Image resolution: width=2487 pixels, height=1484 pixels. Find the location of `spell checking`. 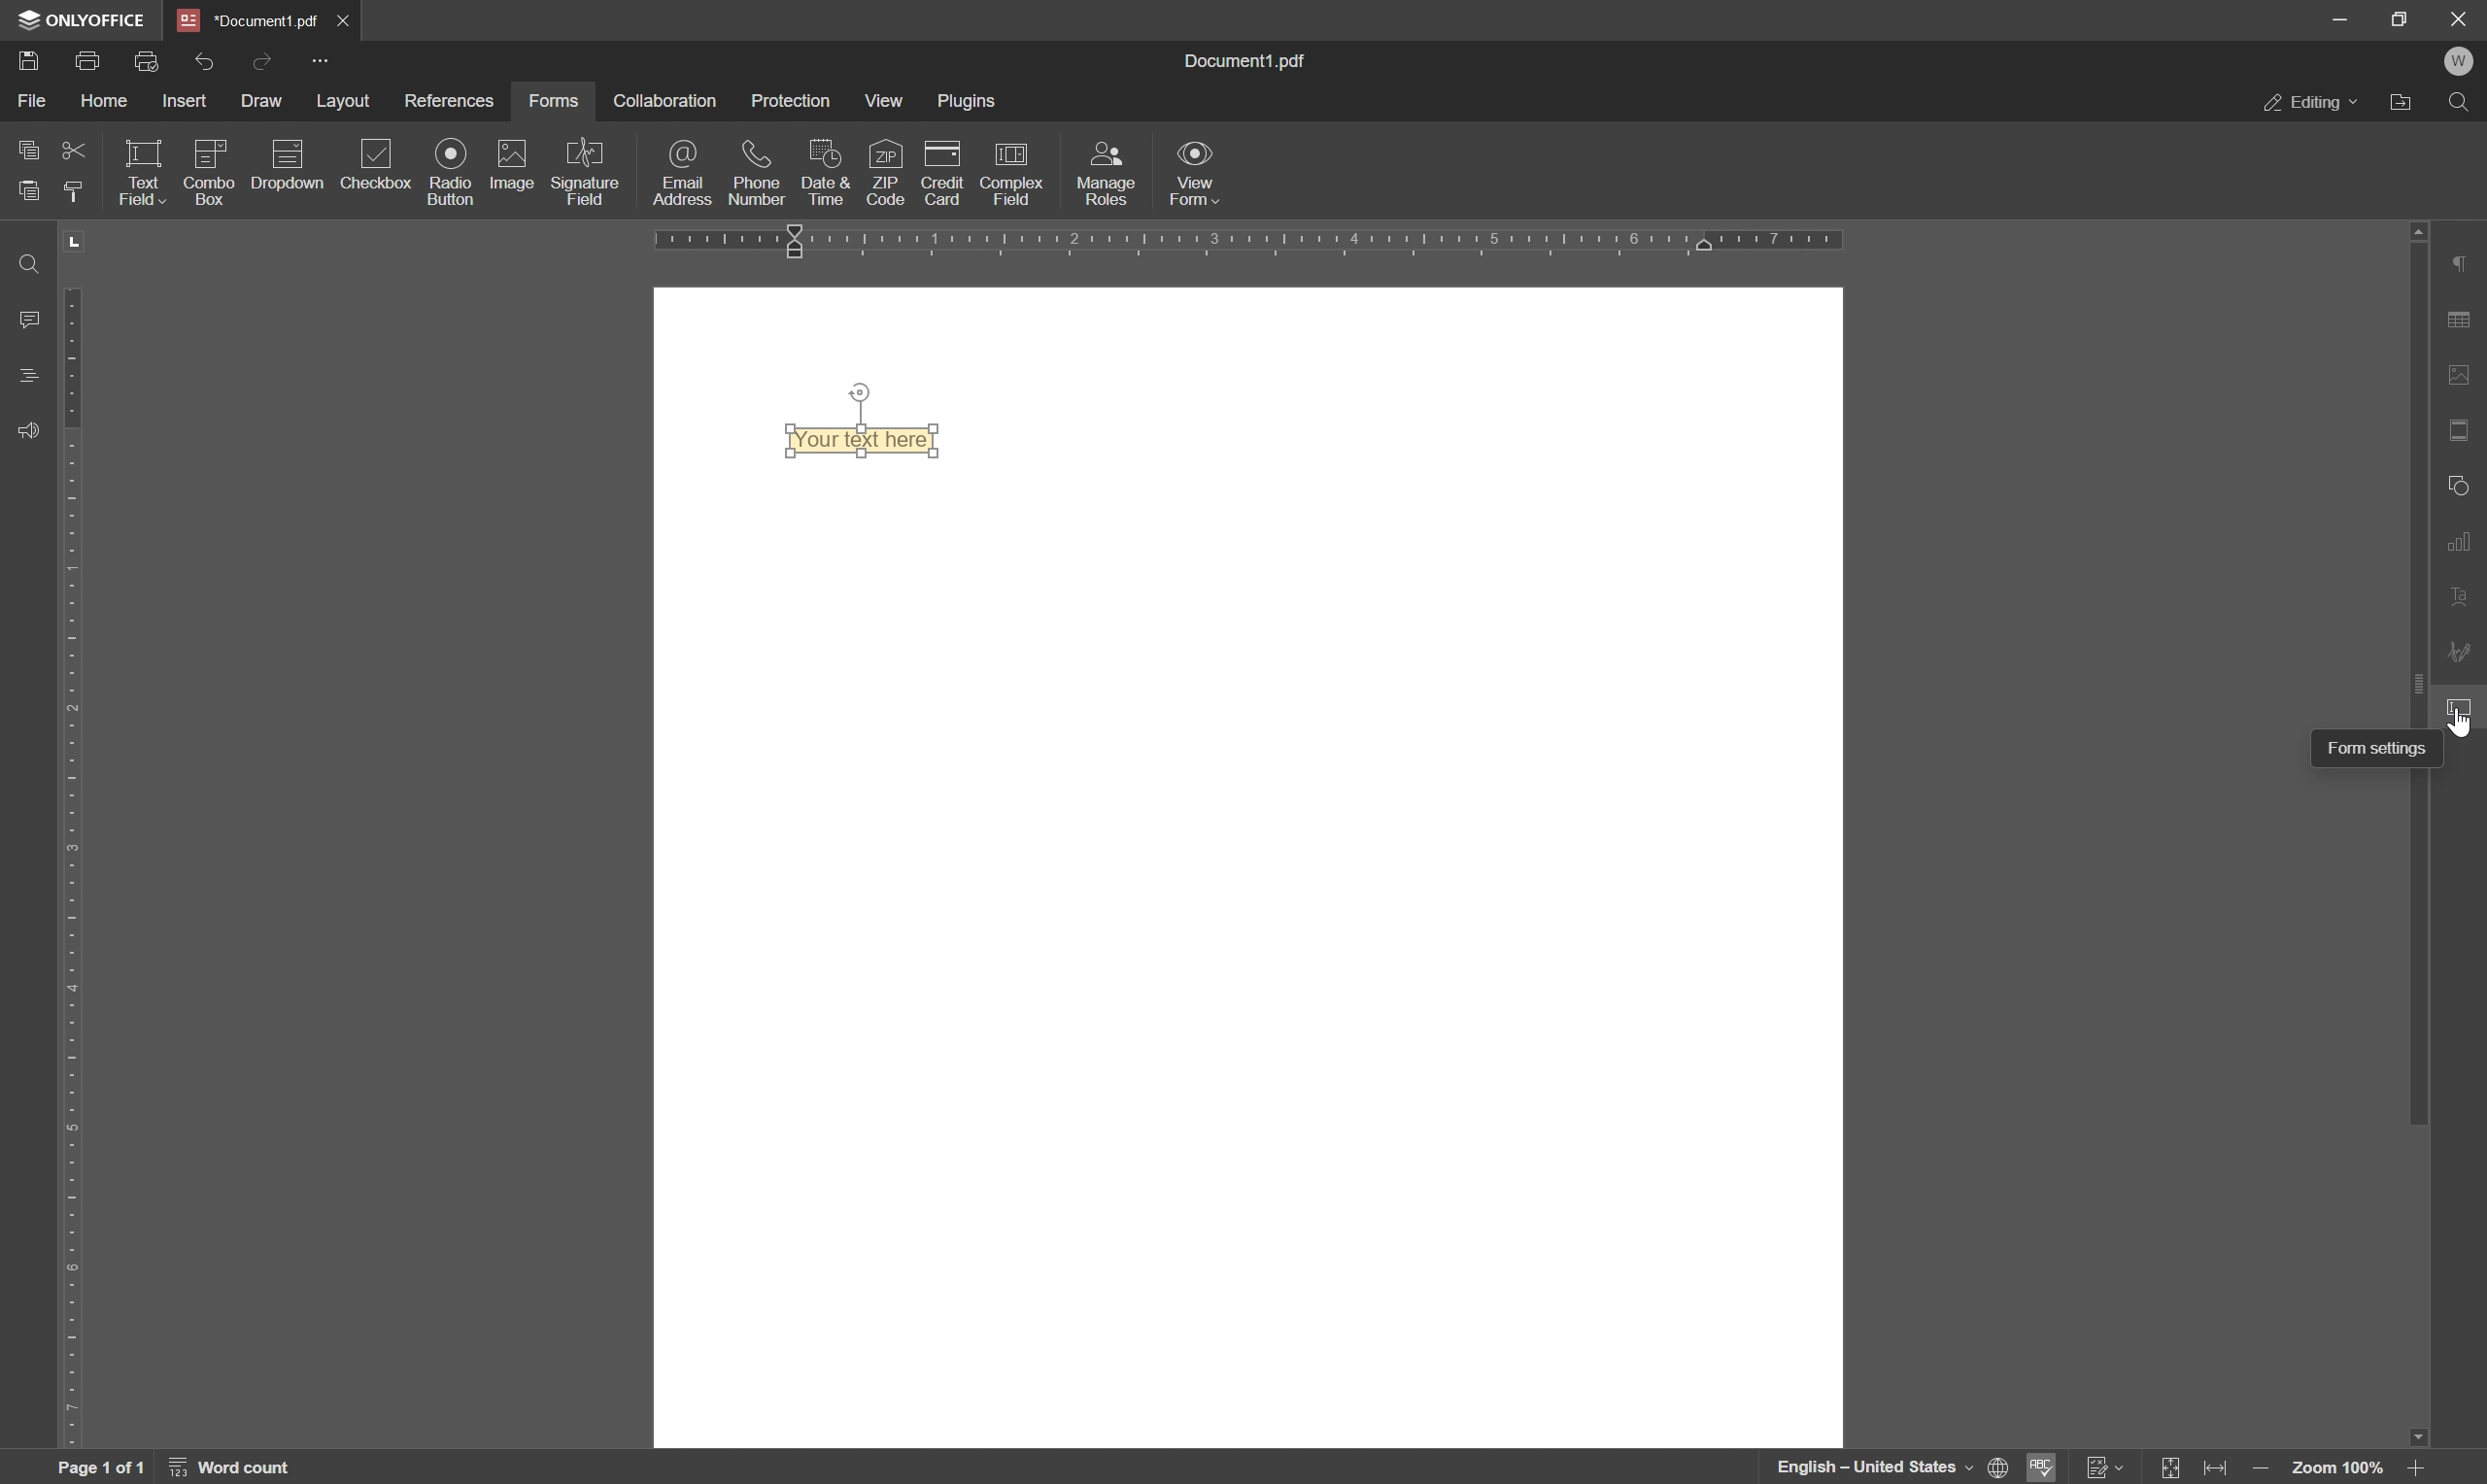

spell checking is located at coordinates (2045, 1467).